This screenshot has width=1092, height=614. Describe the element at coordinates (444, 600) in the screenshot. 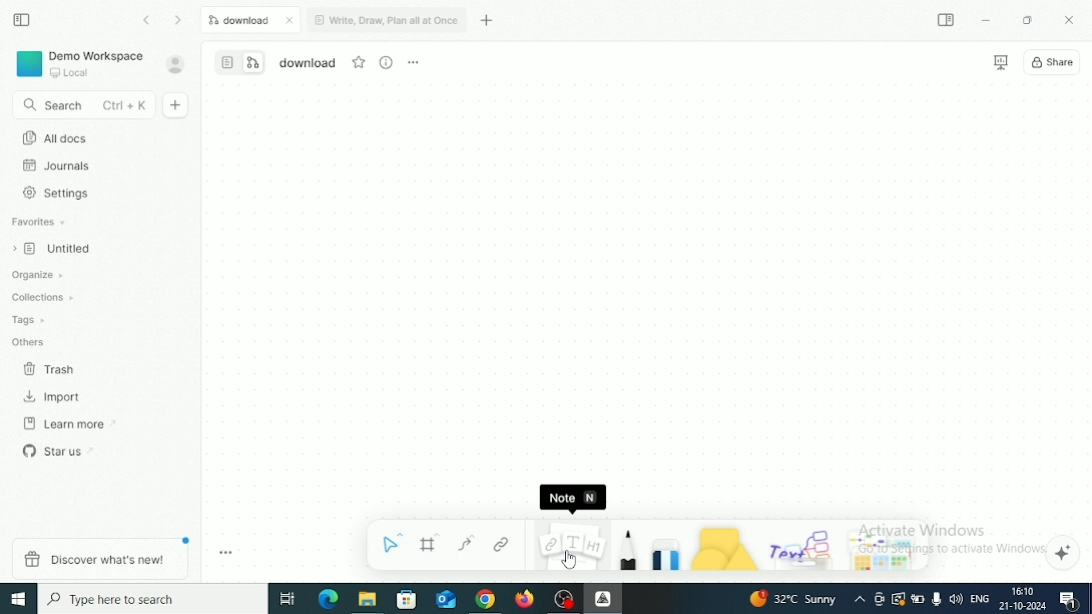

I see `Mail` at that location.